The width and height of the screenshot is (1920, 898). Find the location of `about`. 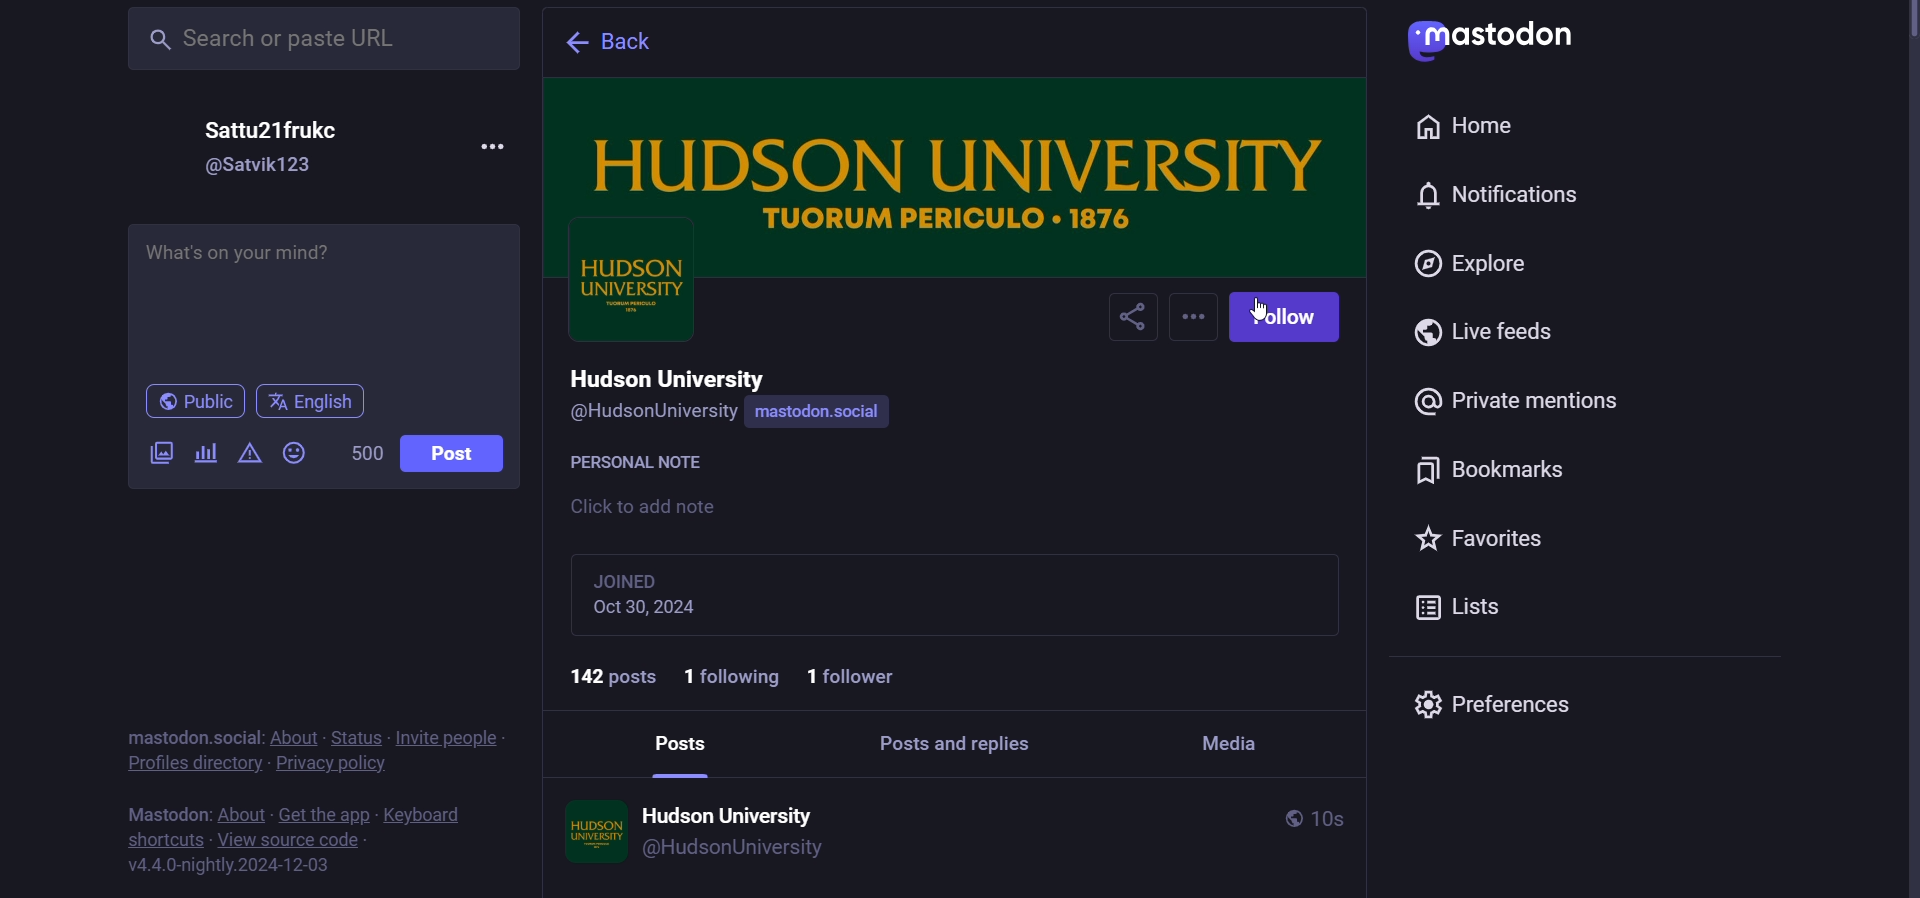

about is located at coordinates (242, 815).